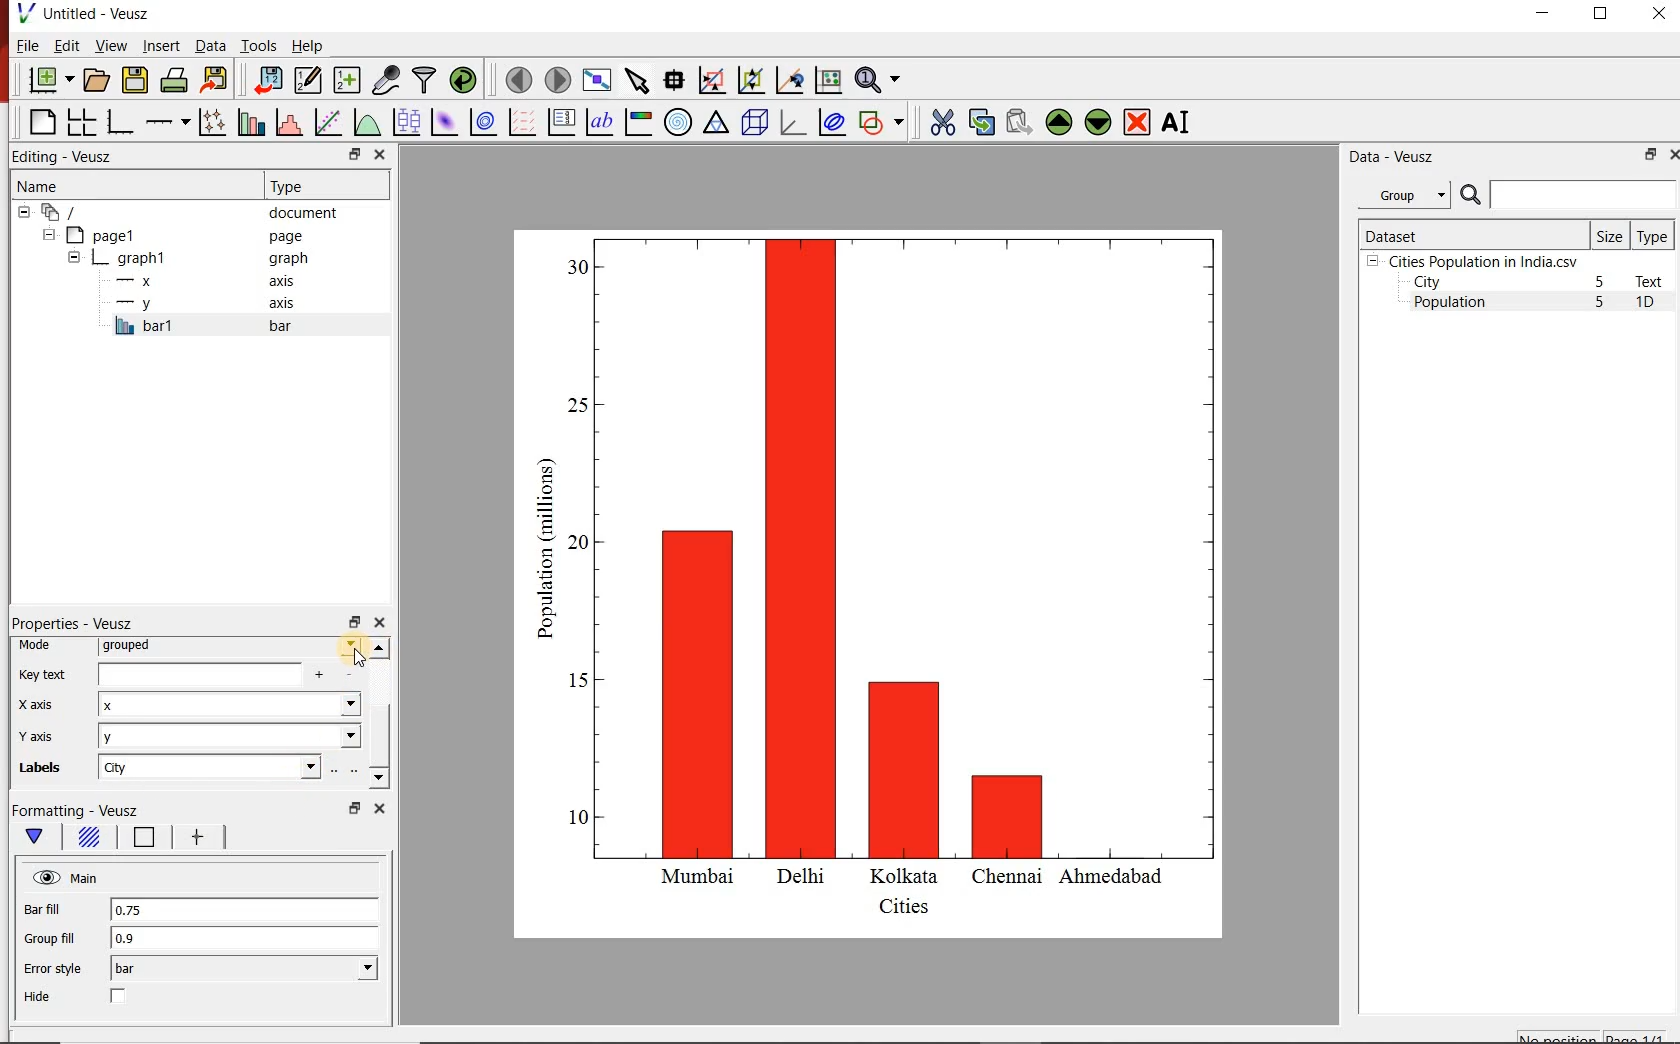 This screenshot has width=1680, height=1044. What do you see at coordinates (716, 123) in the screenshot?
I see `Ternary graph` at bounding box center [716, 123].